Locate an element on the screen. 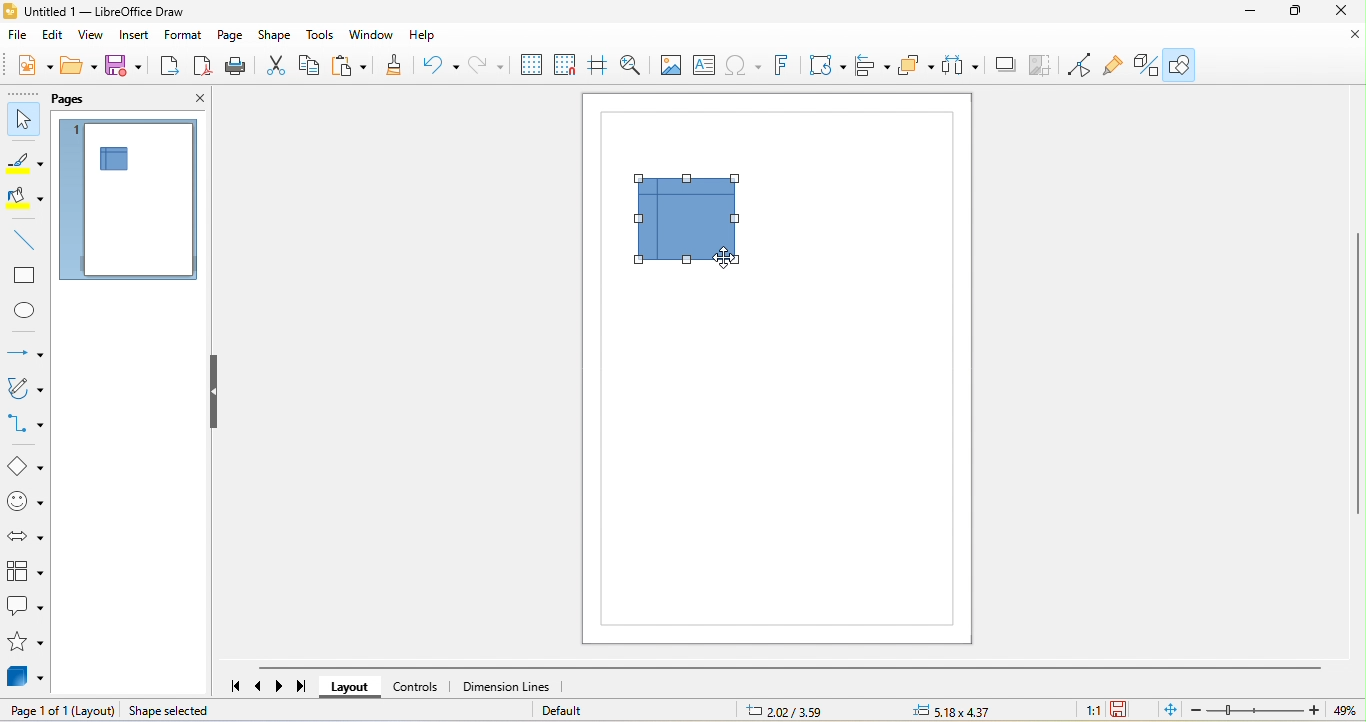 The height and width of the screenshot is (722, 1366). font work text is located at coordinates (787, 68).